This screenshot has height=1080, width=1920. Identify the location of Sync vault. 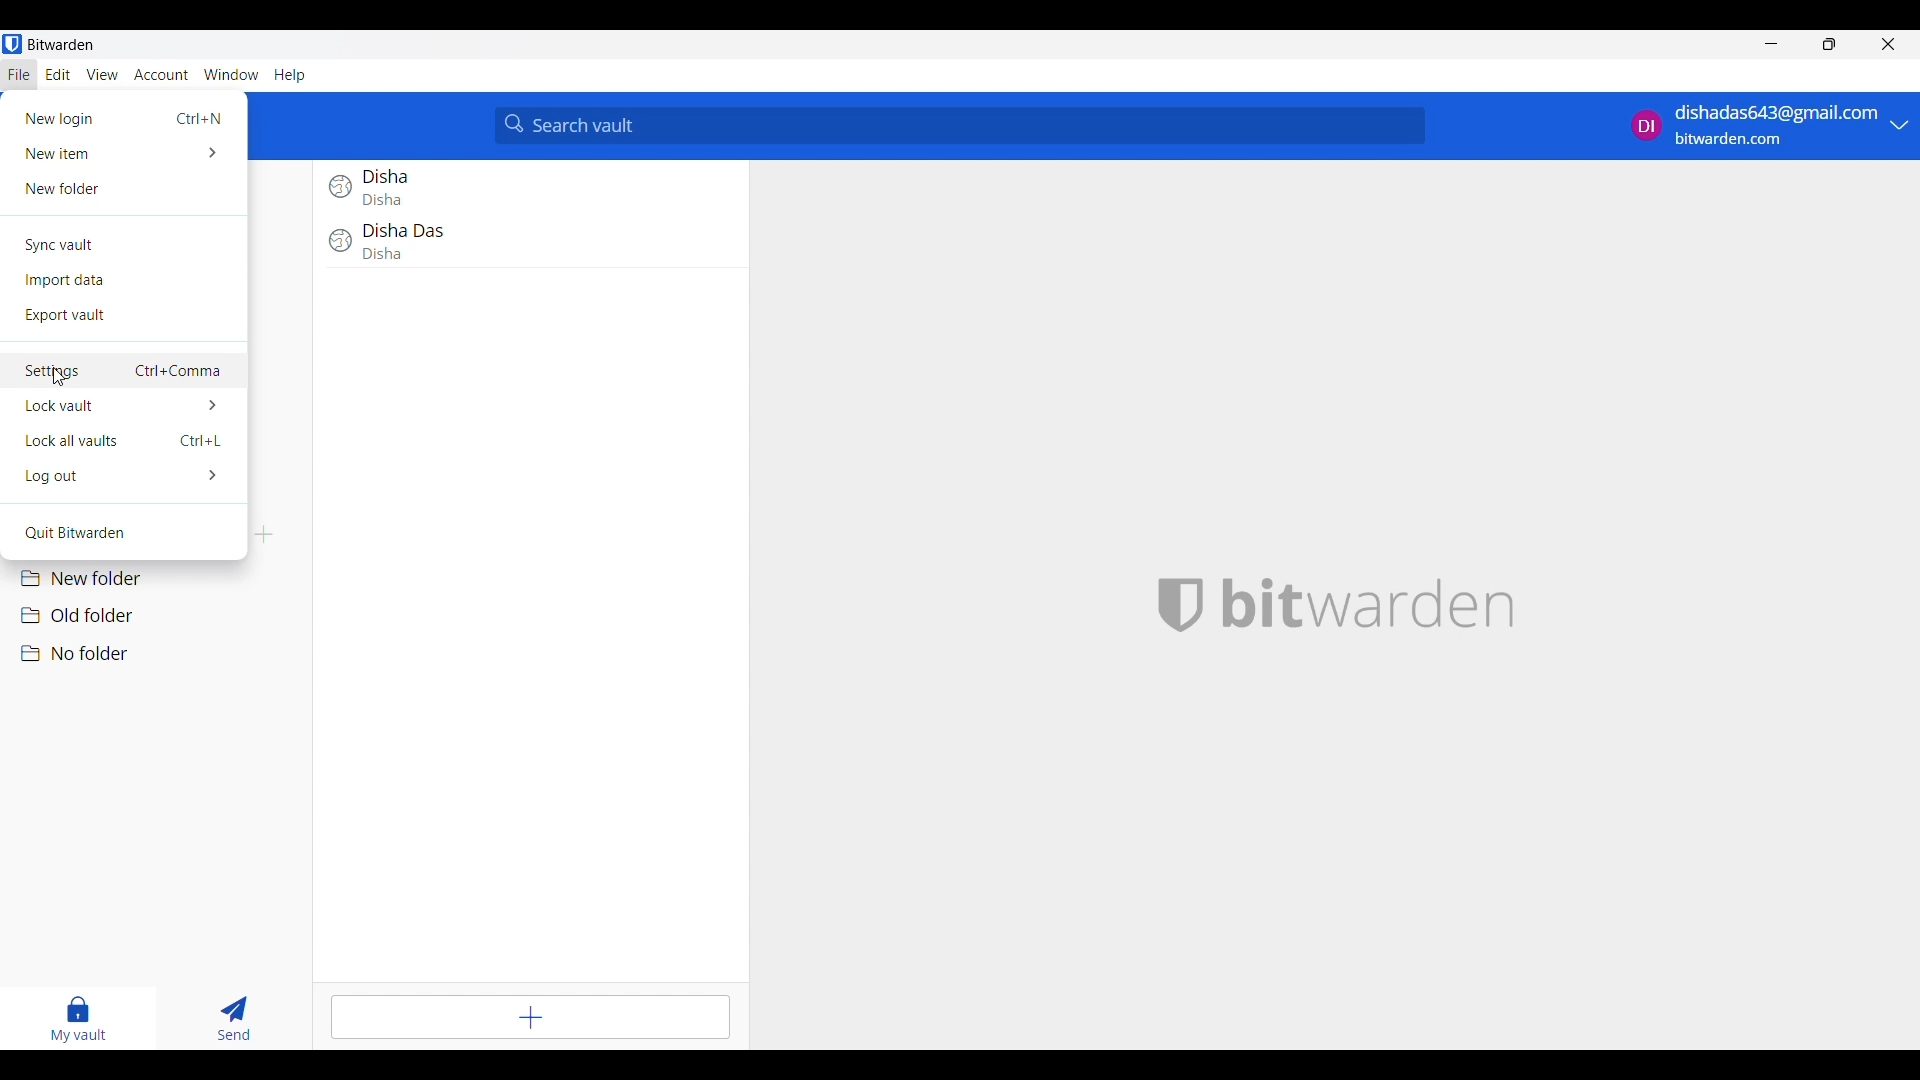
(122, 245).